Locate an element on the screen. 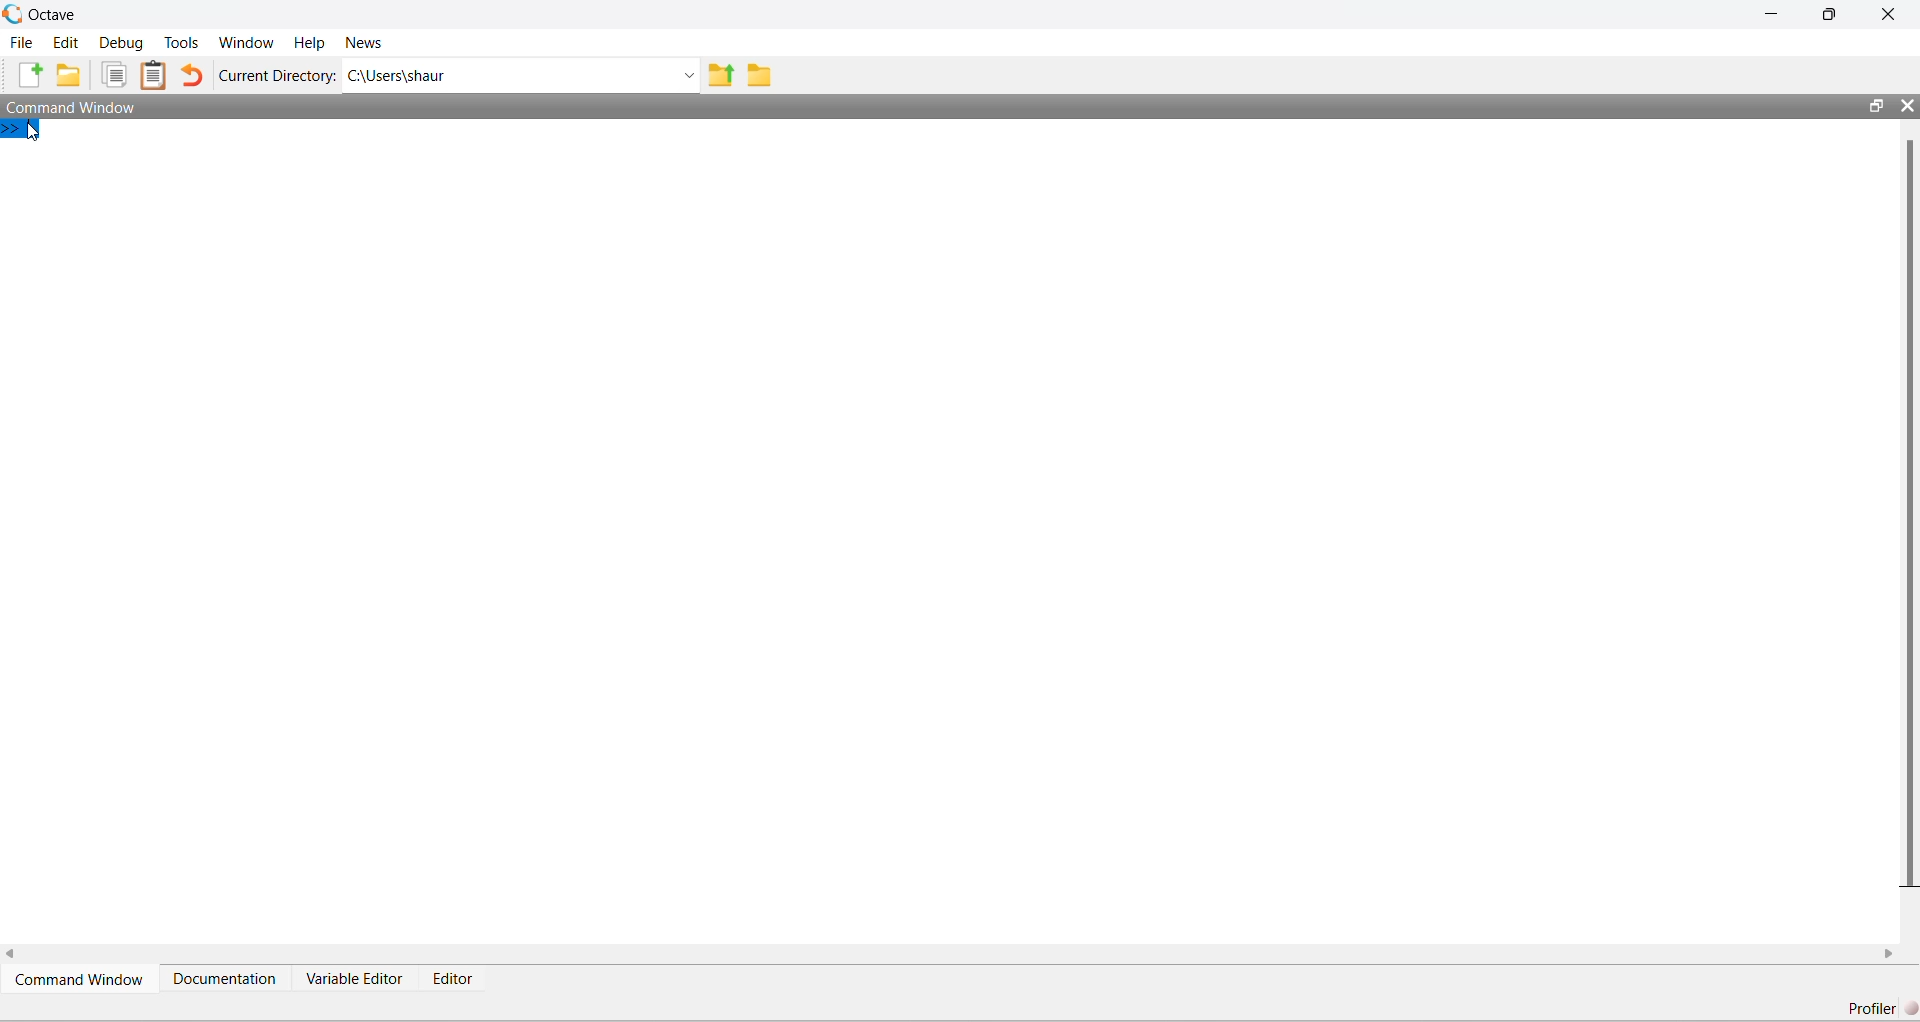 Image resolution: width=1920 pixels, height=1022 pixels. New File is located at coordinates (28, 75).